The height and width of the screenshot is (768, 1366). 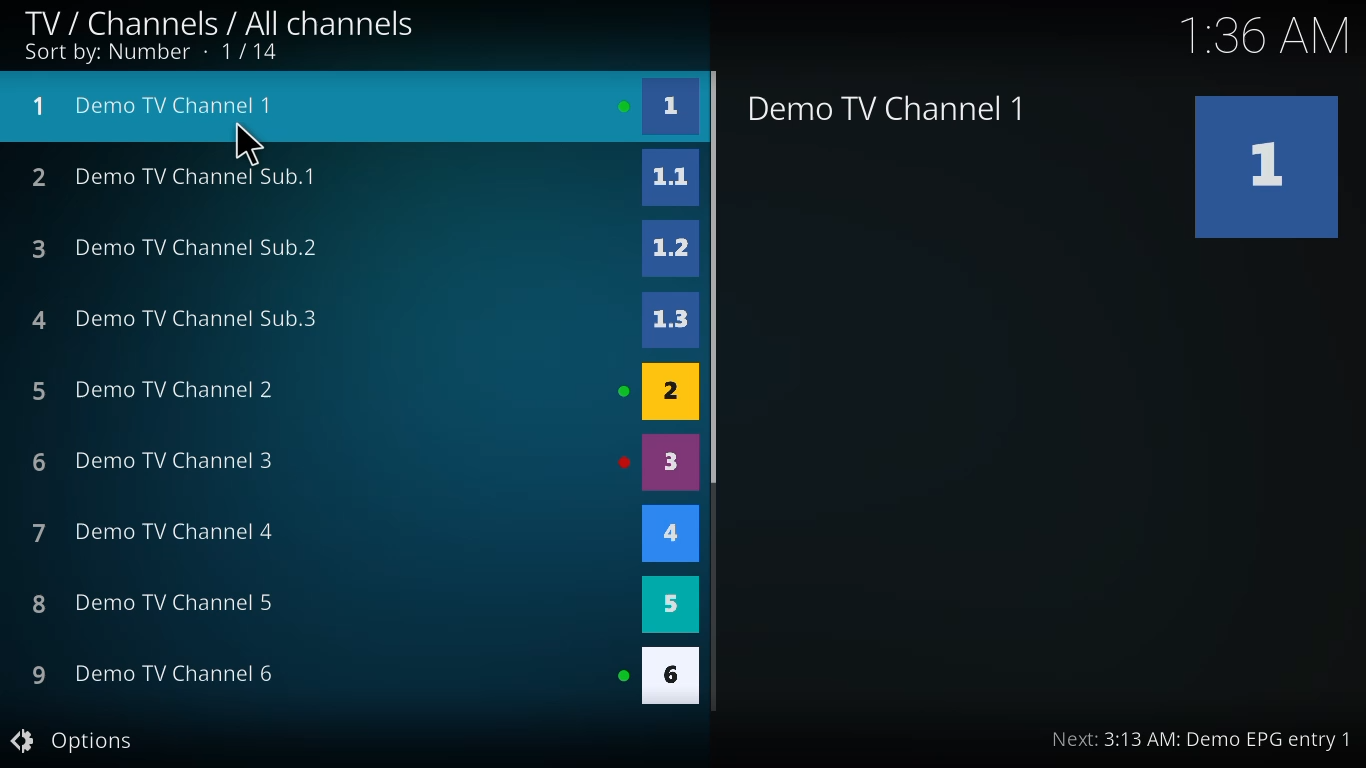 What do you see at coordinates (677, 602) in the screenshot?
I see `5` at bounding box center [677, 602].